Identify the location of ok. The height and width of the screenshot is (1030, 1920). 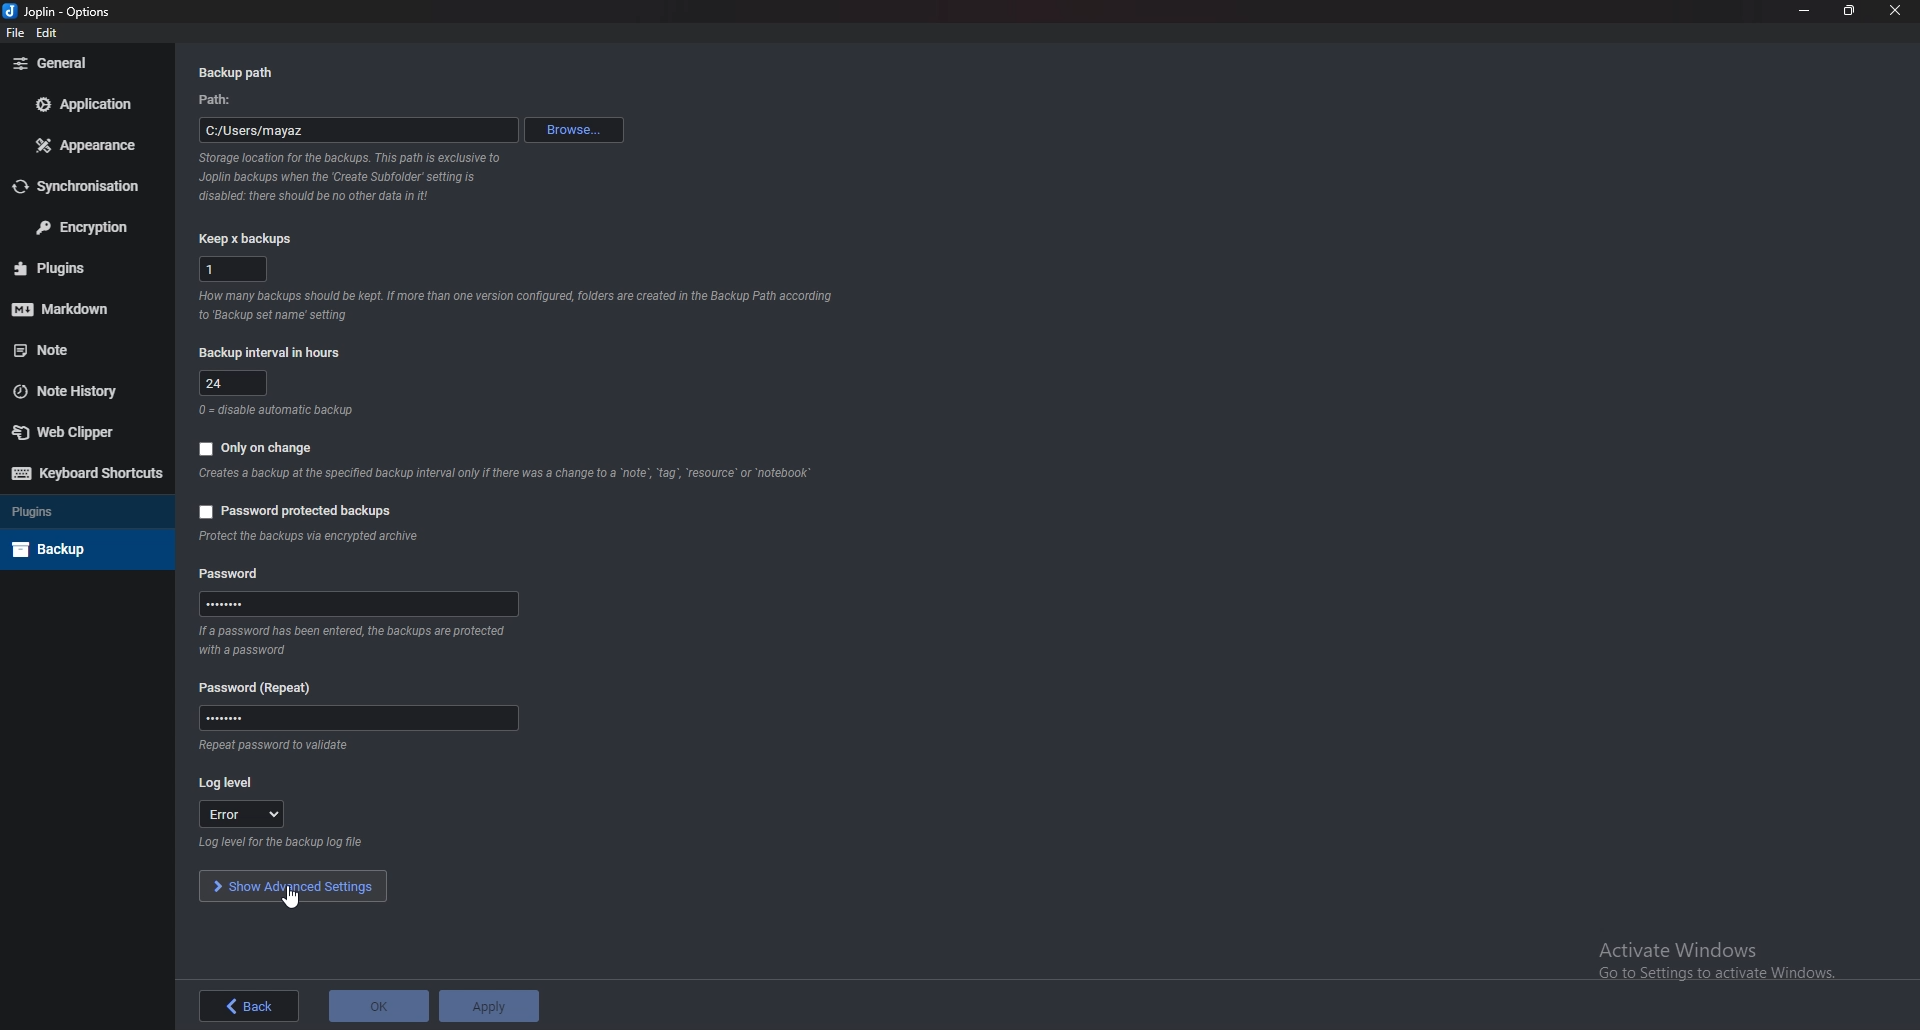
(378, 1006).